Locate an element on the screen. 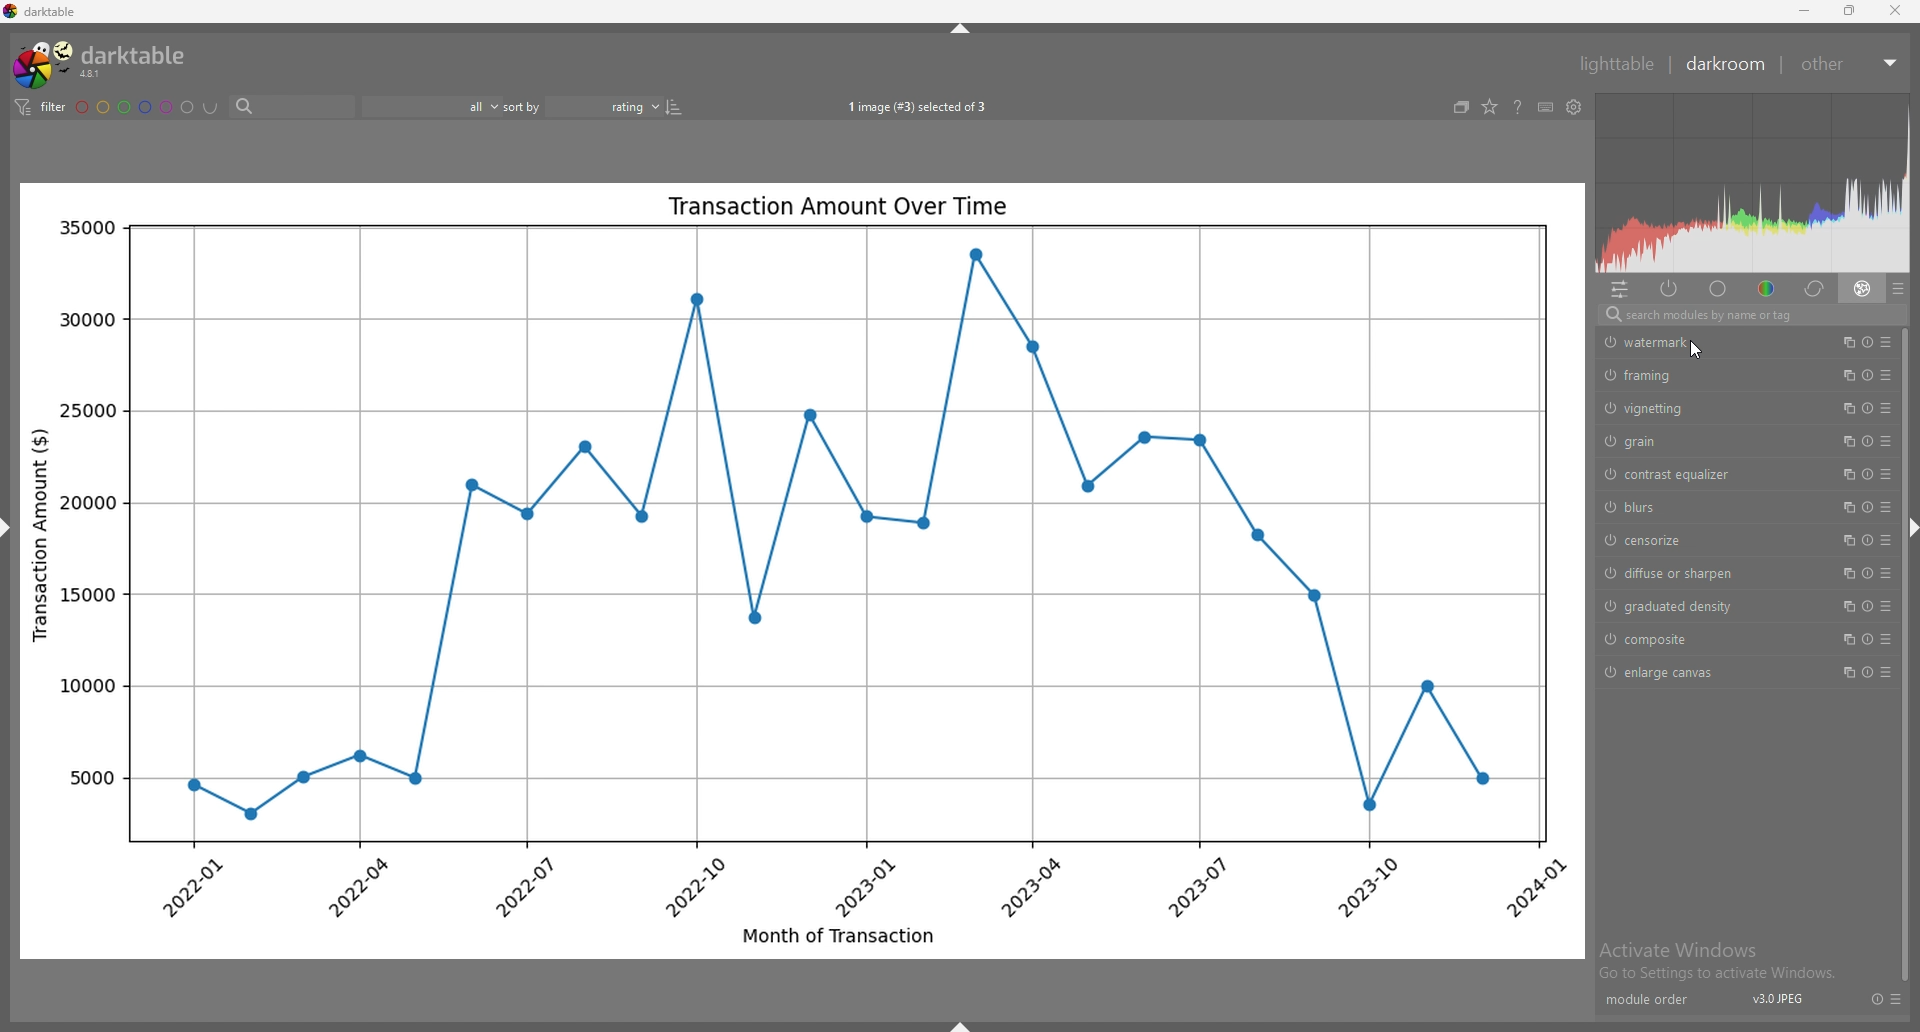 The image size is (1920, 1032). color labels is located at coordinates (135, 106).